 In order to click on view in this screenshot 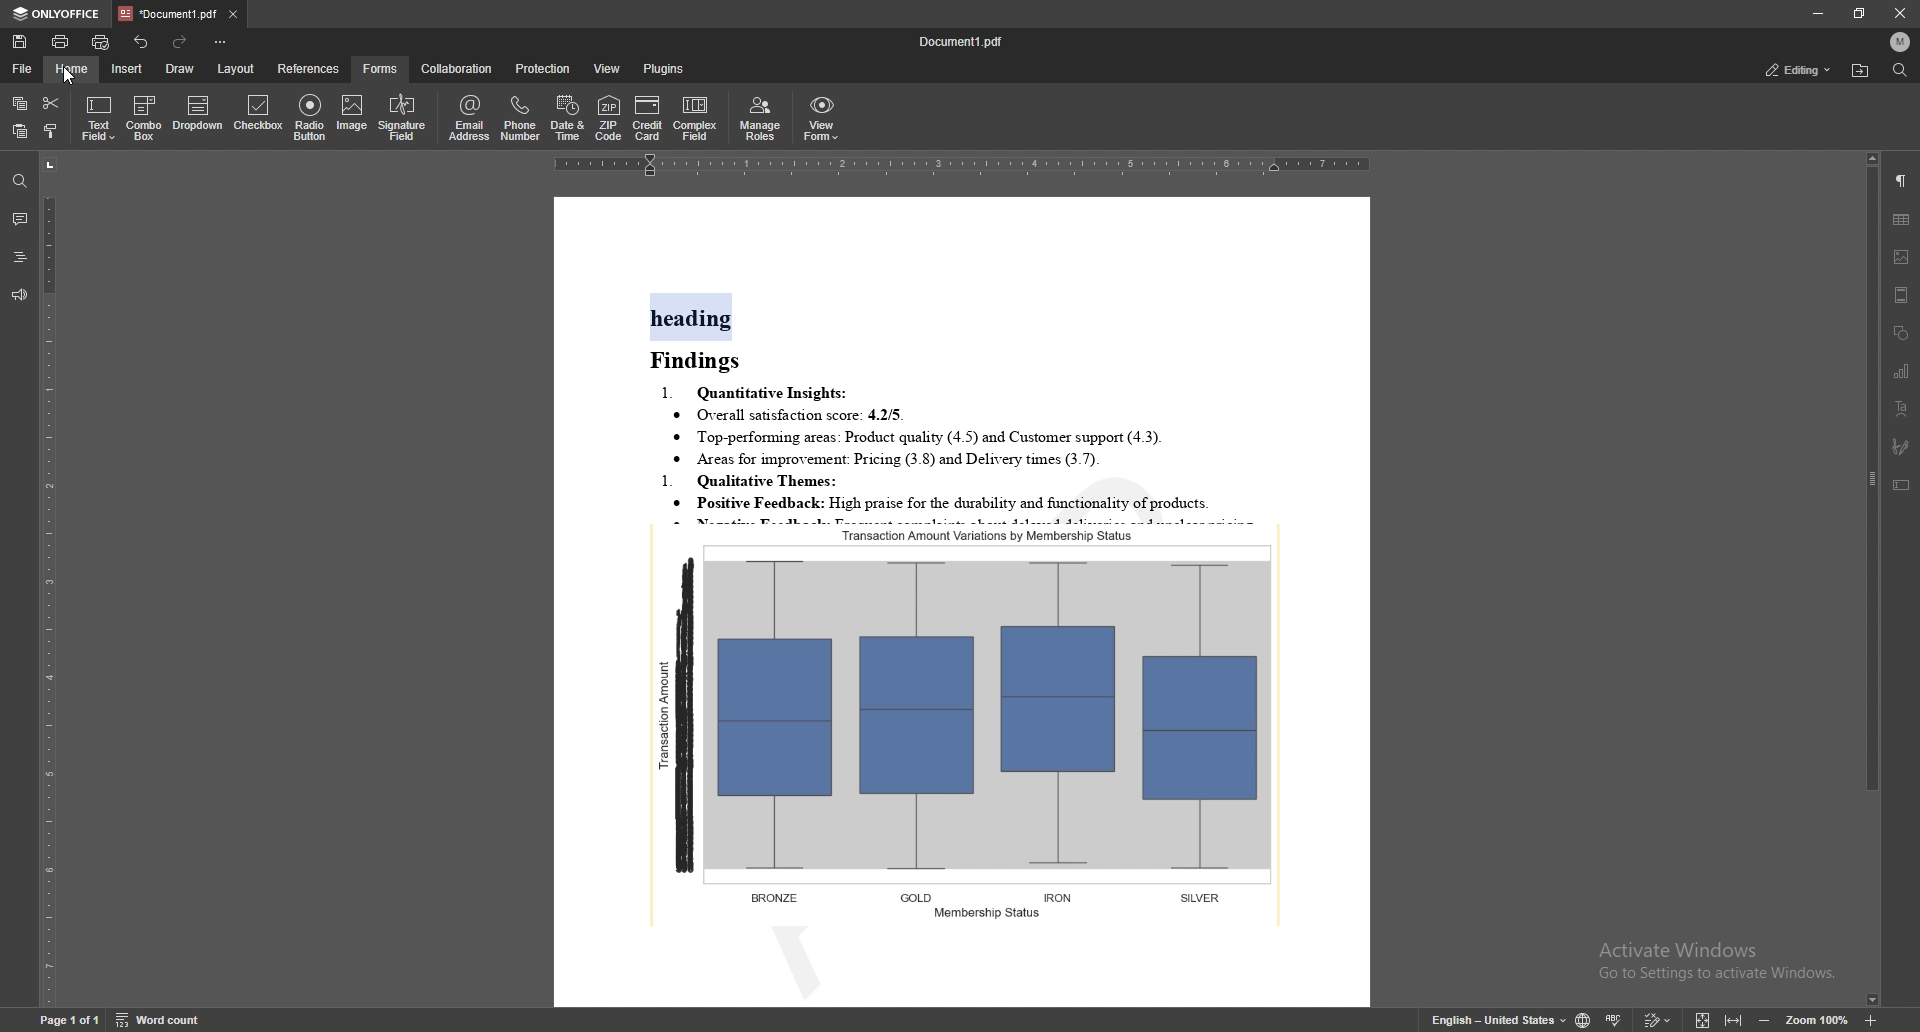, I will do `click(609, 69)`.